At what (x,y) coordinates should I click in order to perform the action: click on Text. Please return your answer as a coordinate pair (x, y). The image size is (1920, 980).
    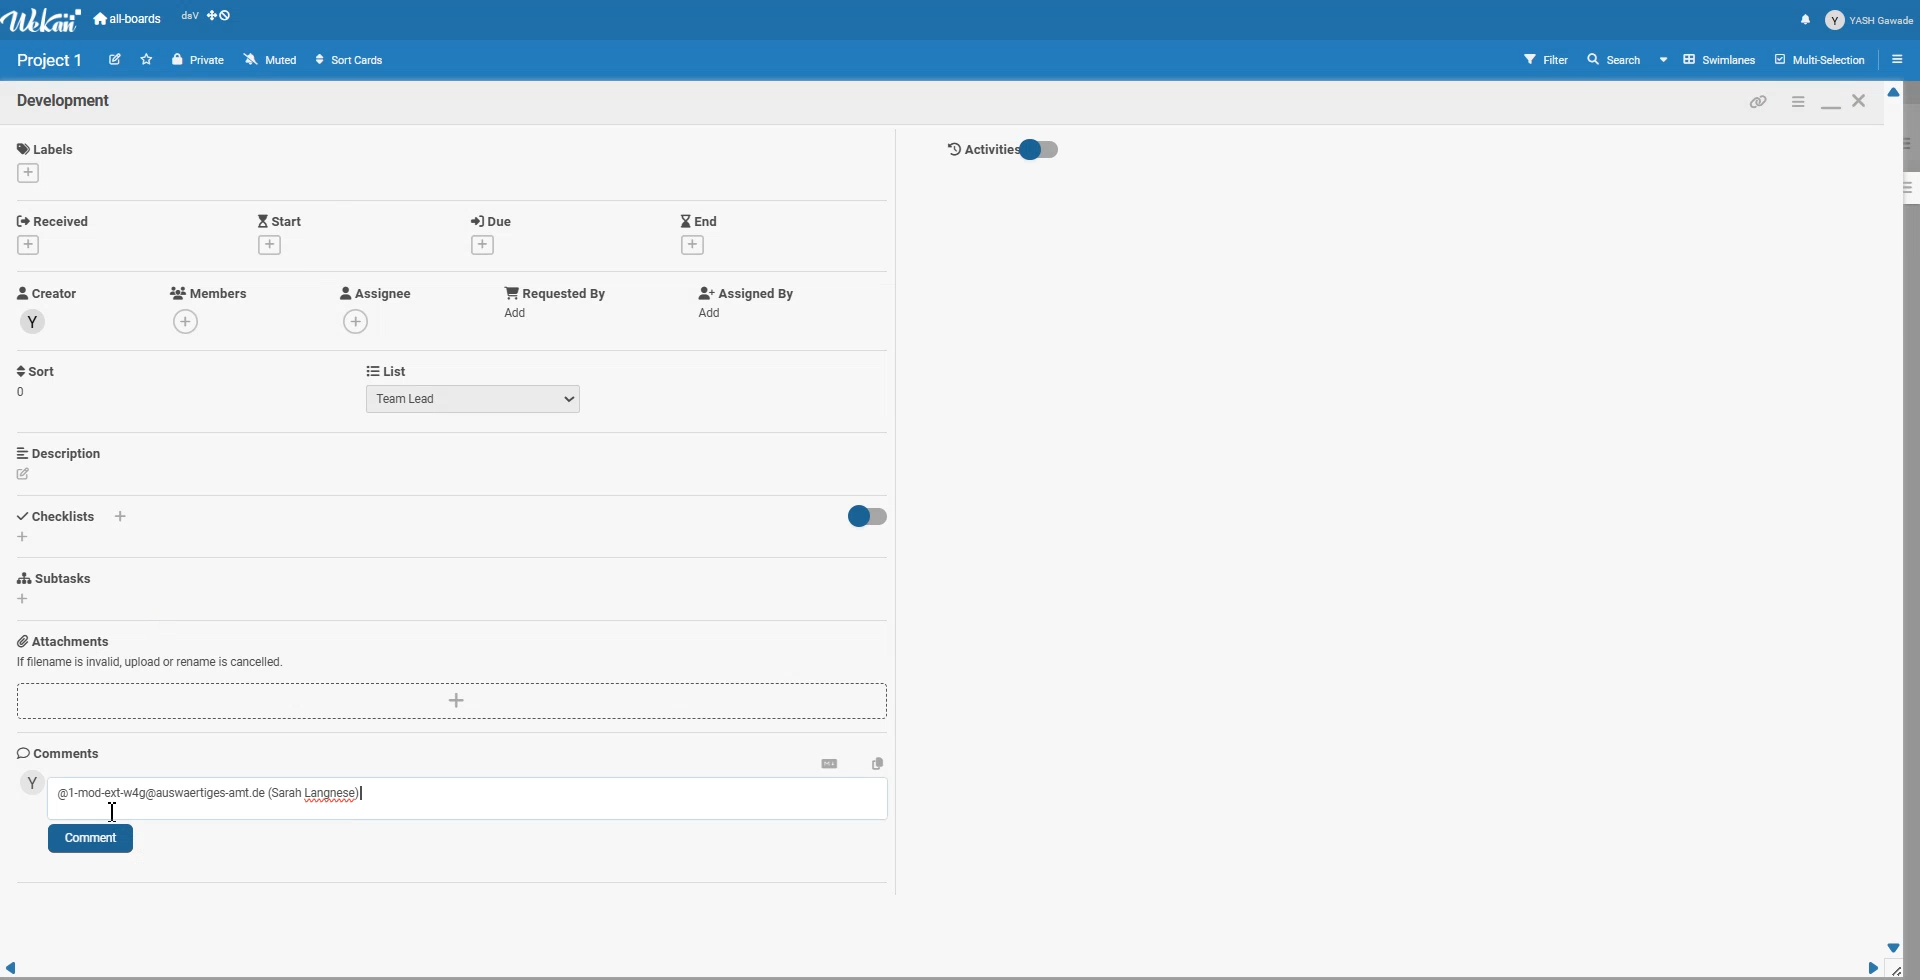
    Looking at the image, I should click on (65, 102).